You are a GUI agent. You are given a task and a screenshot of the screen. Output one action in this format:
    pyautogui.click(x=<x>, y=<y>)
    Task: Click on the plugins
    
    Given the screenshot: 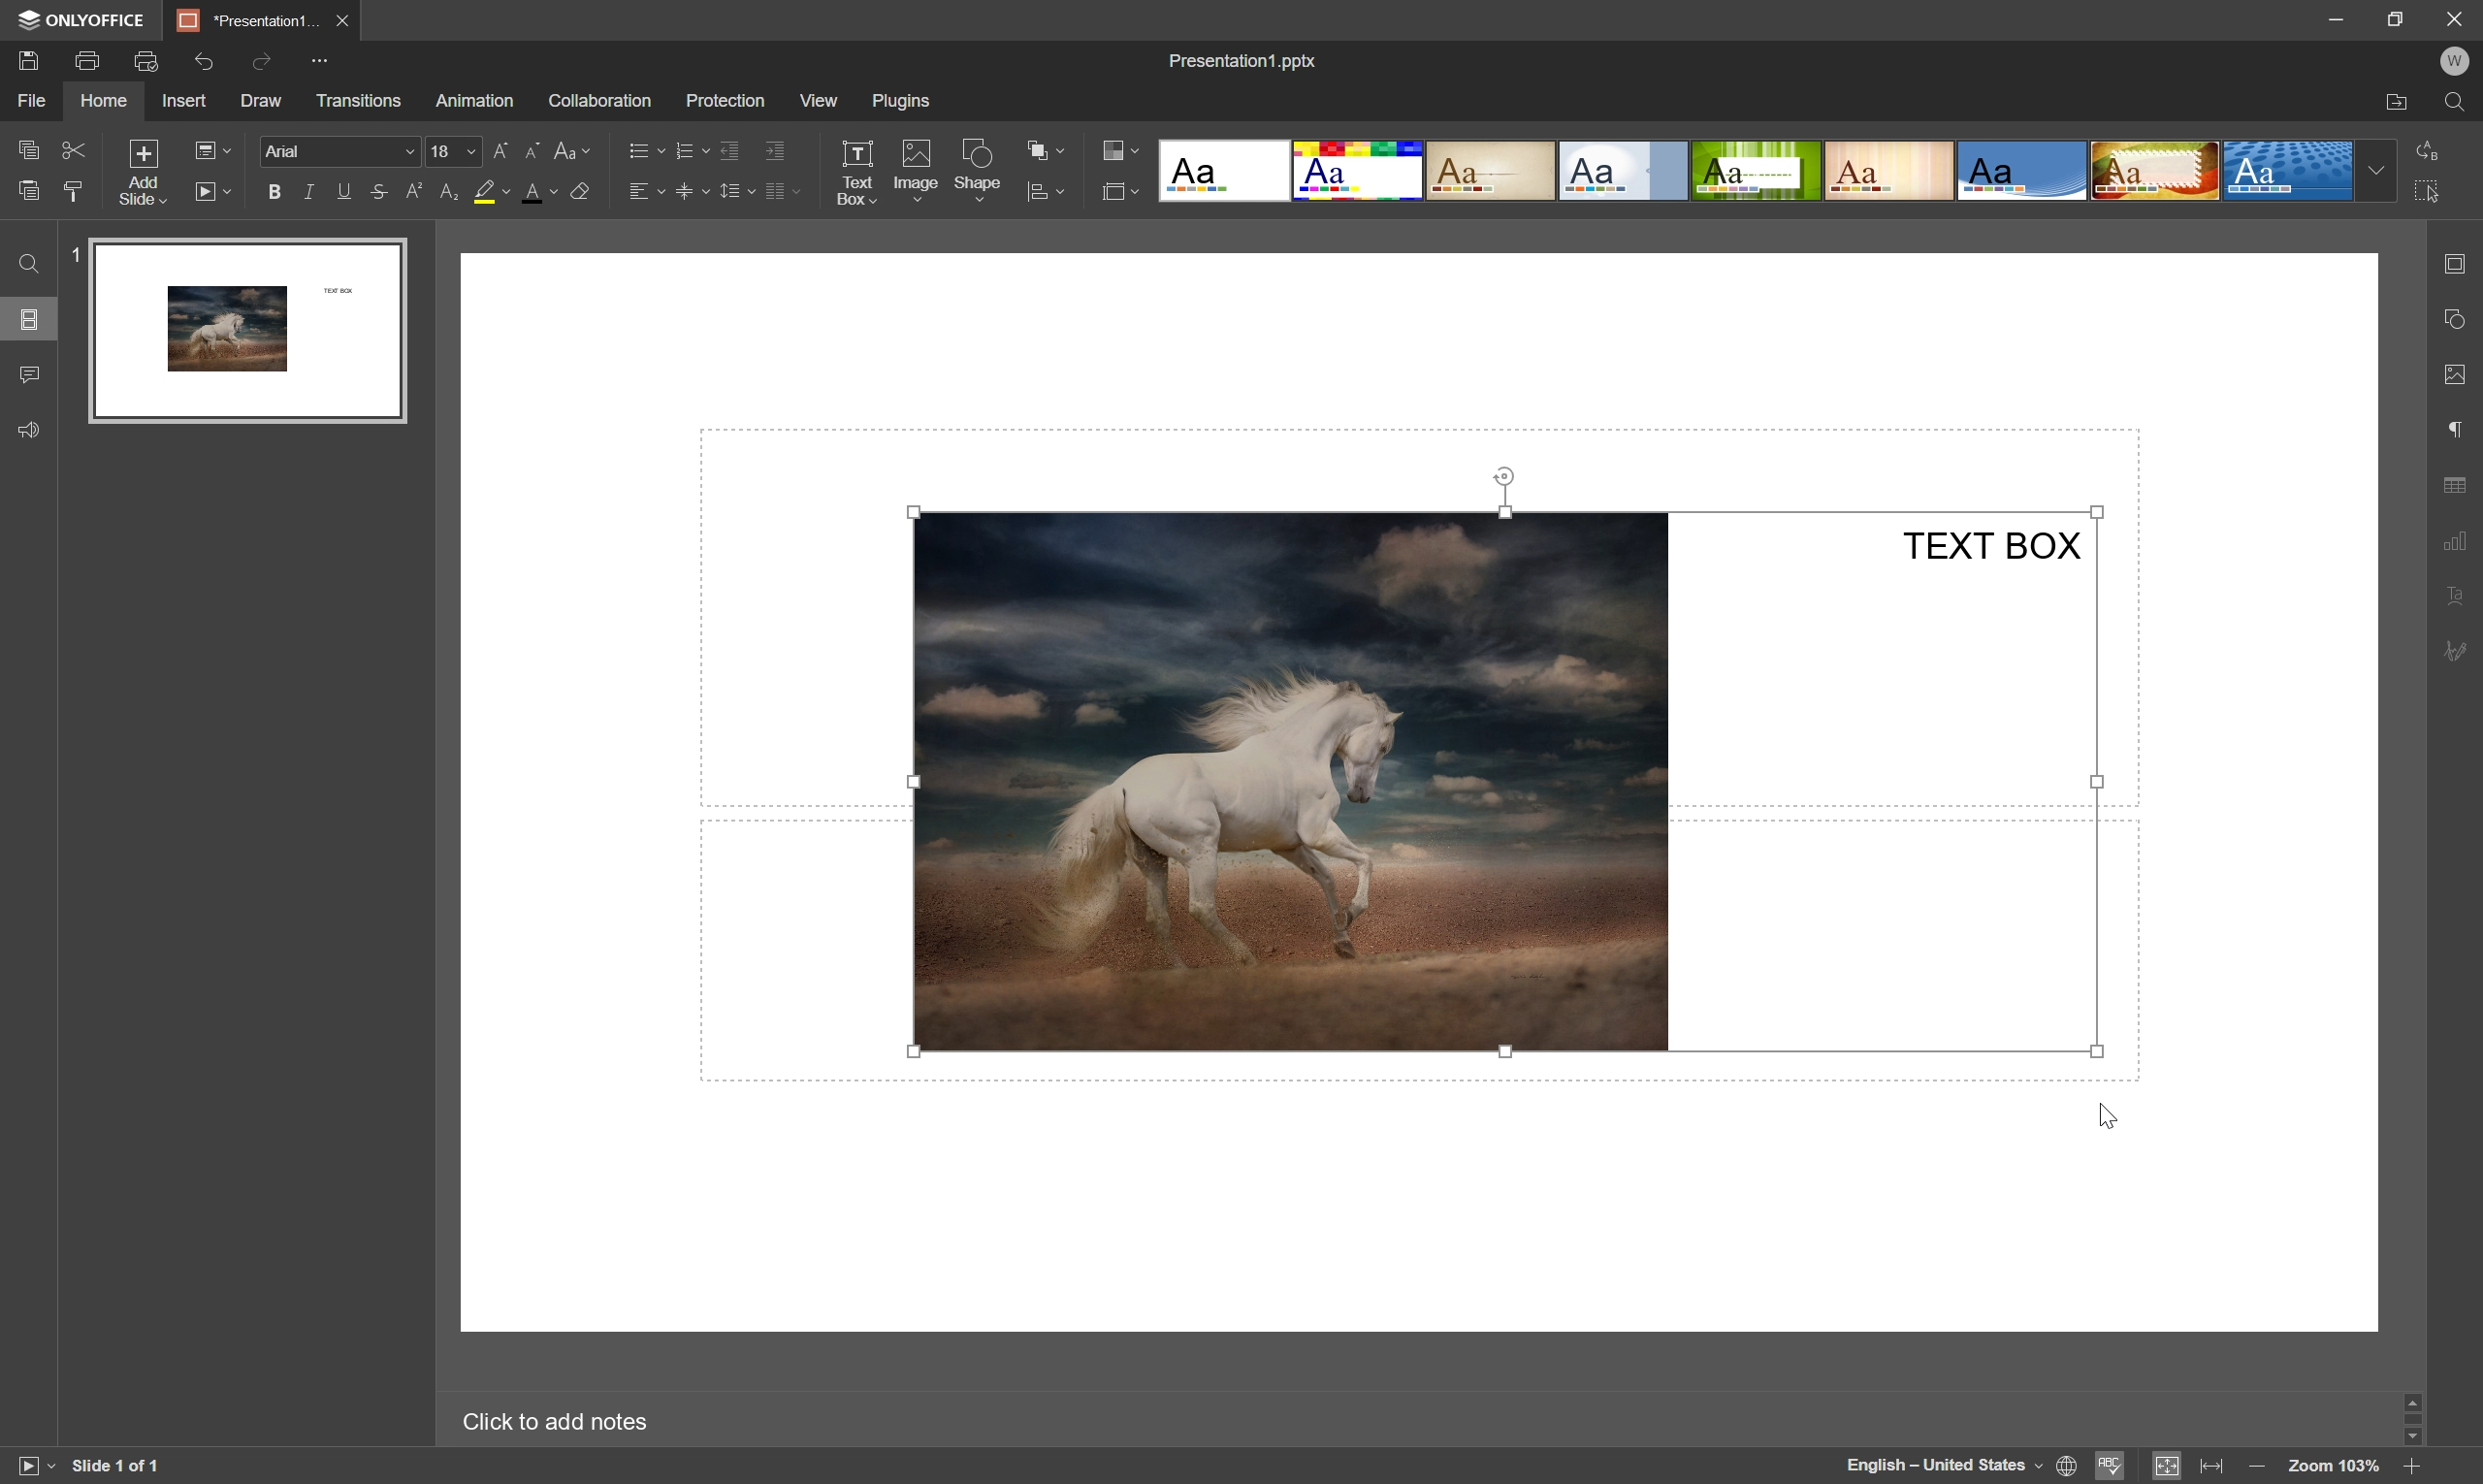 What is the action you would take?
    pyautogui.click(x=902, y=99)
    